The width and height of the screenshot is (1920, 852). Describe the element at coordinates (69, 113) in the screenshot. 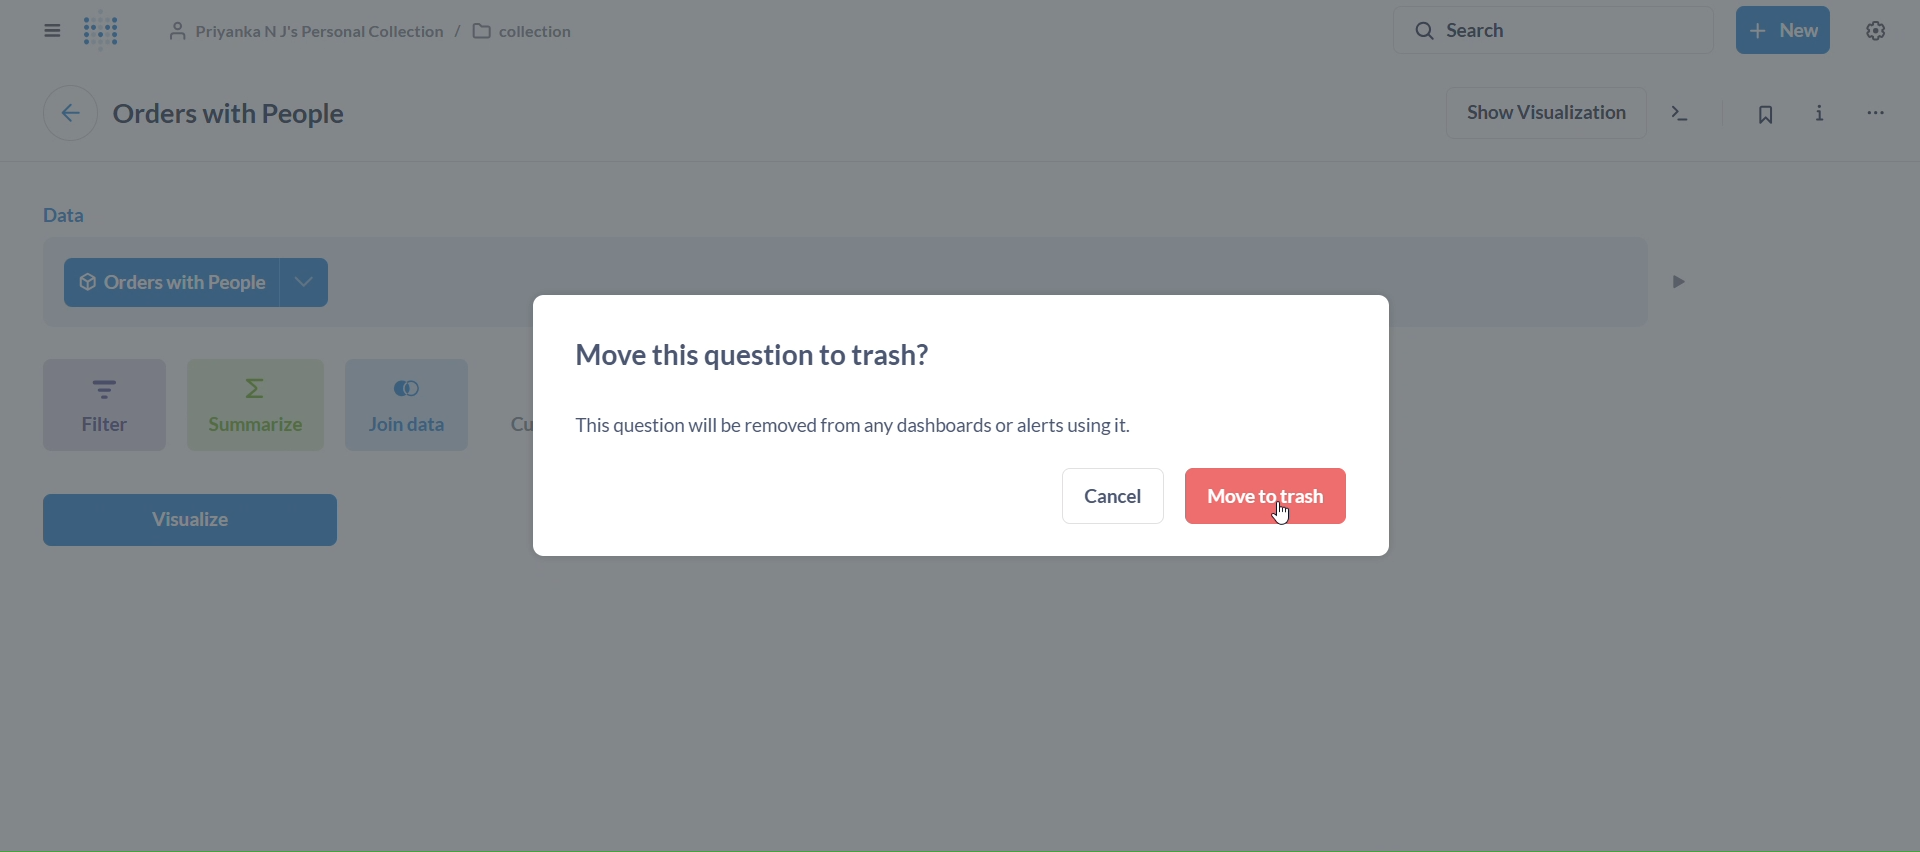

I see `back` at that location.